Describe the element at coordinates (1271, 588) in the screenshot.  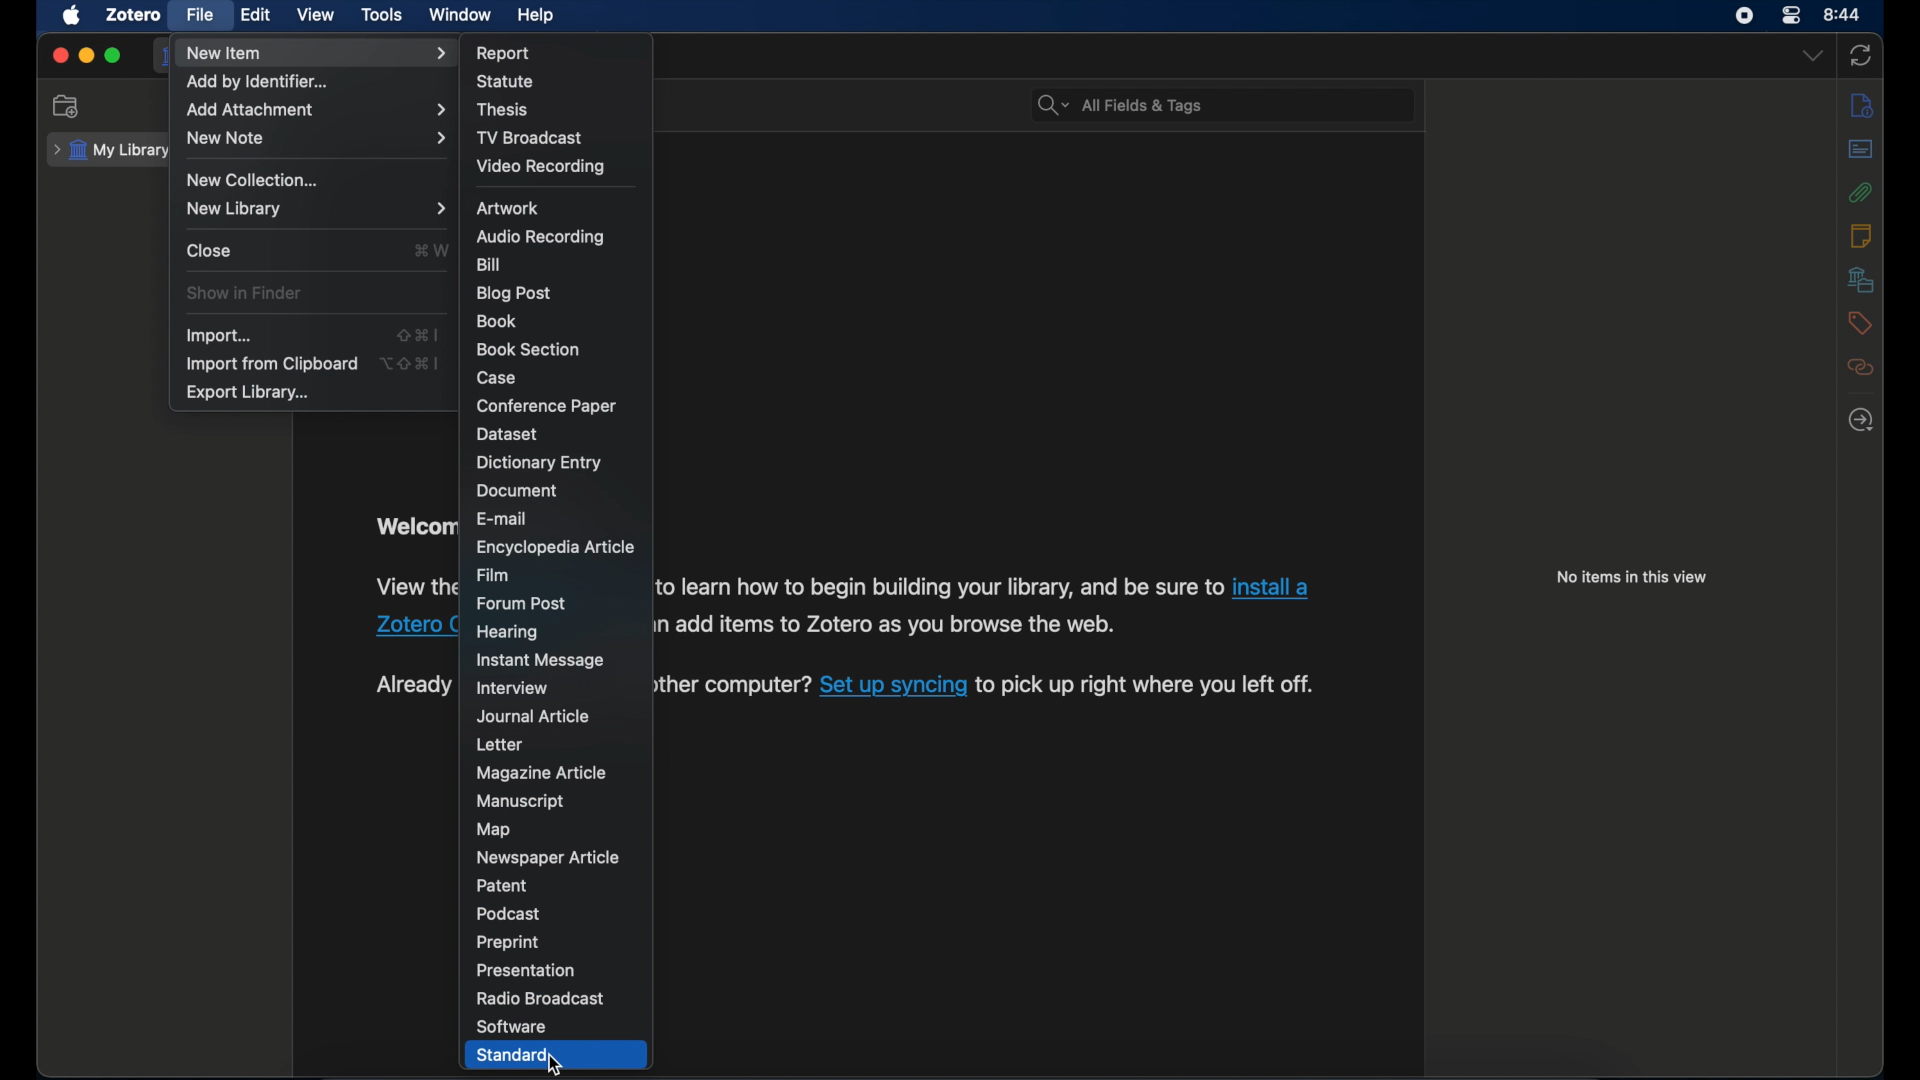
I see `Zotero connector link` at that location.